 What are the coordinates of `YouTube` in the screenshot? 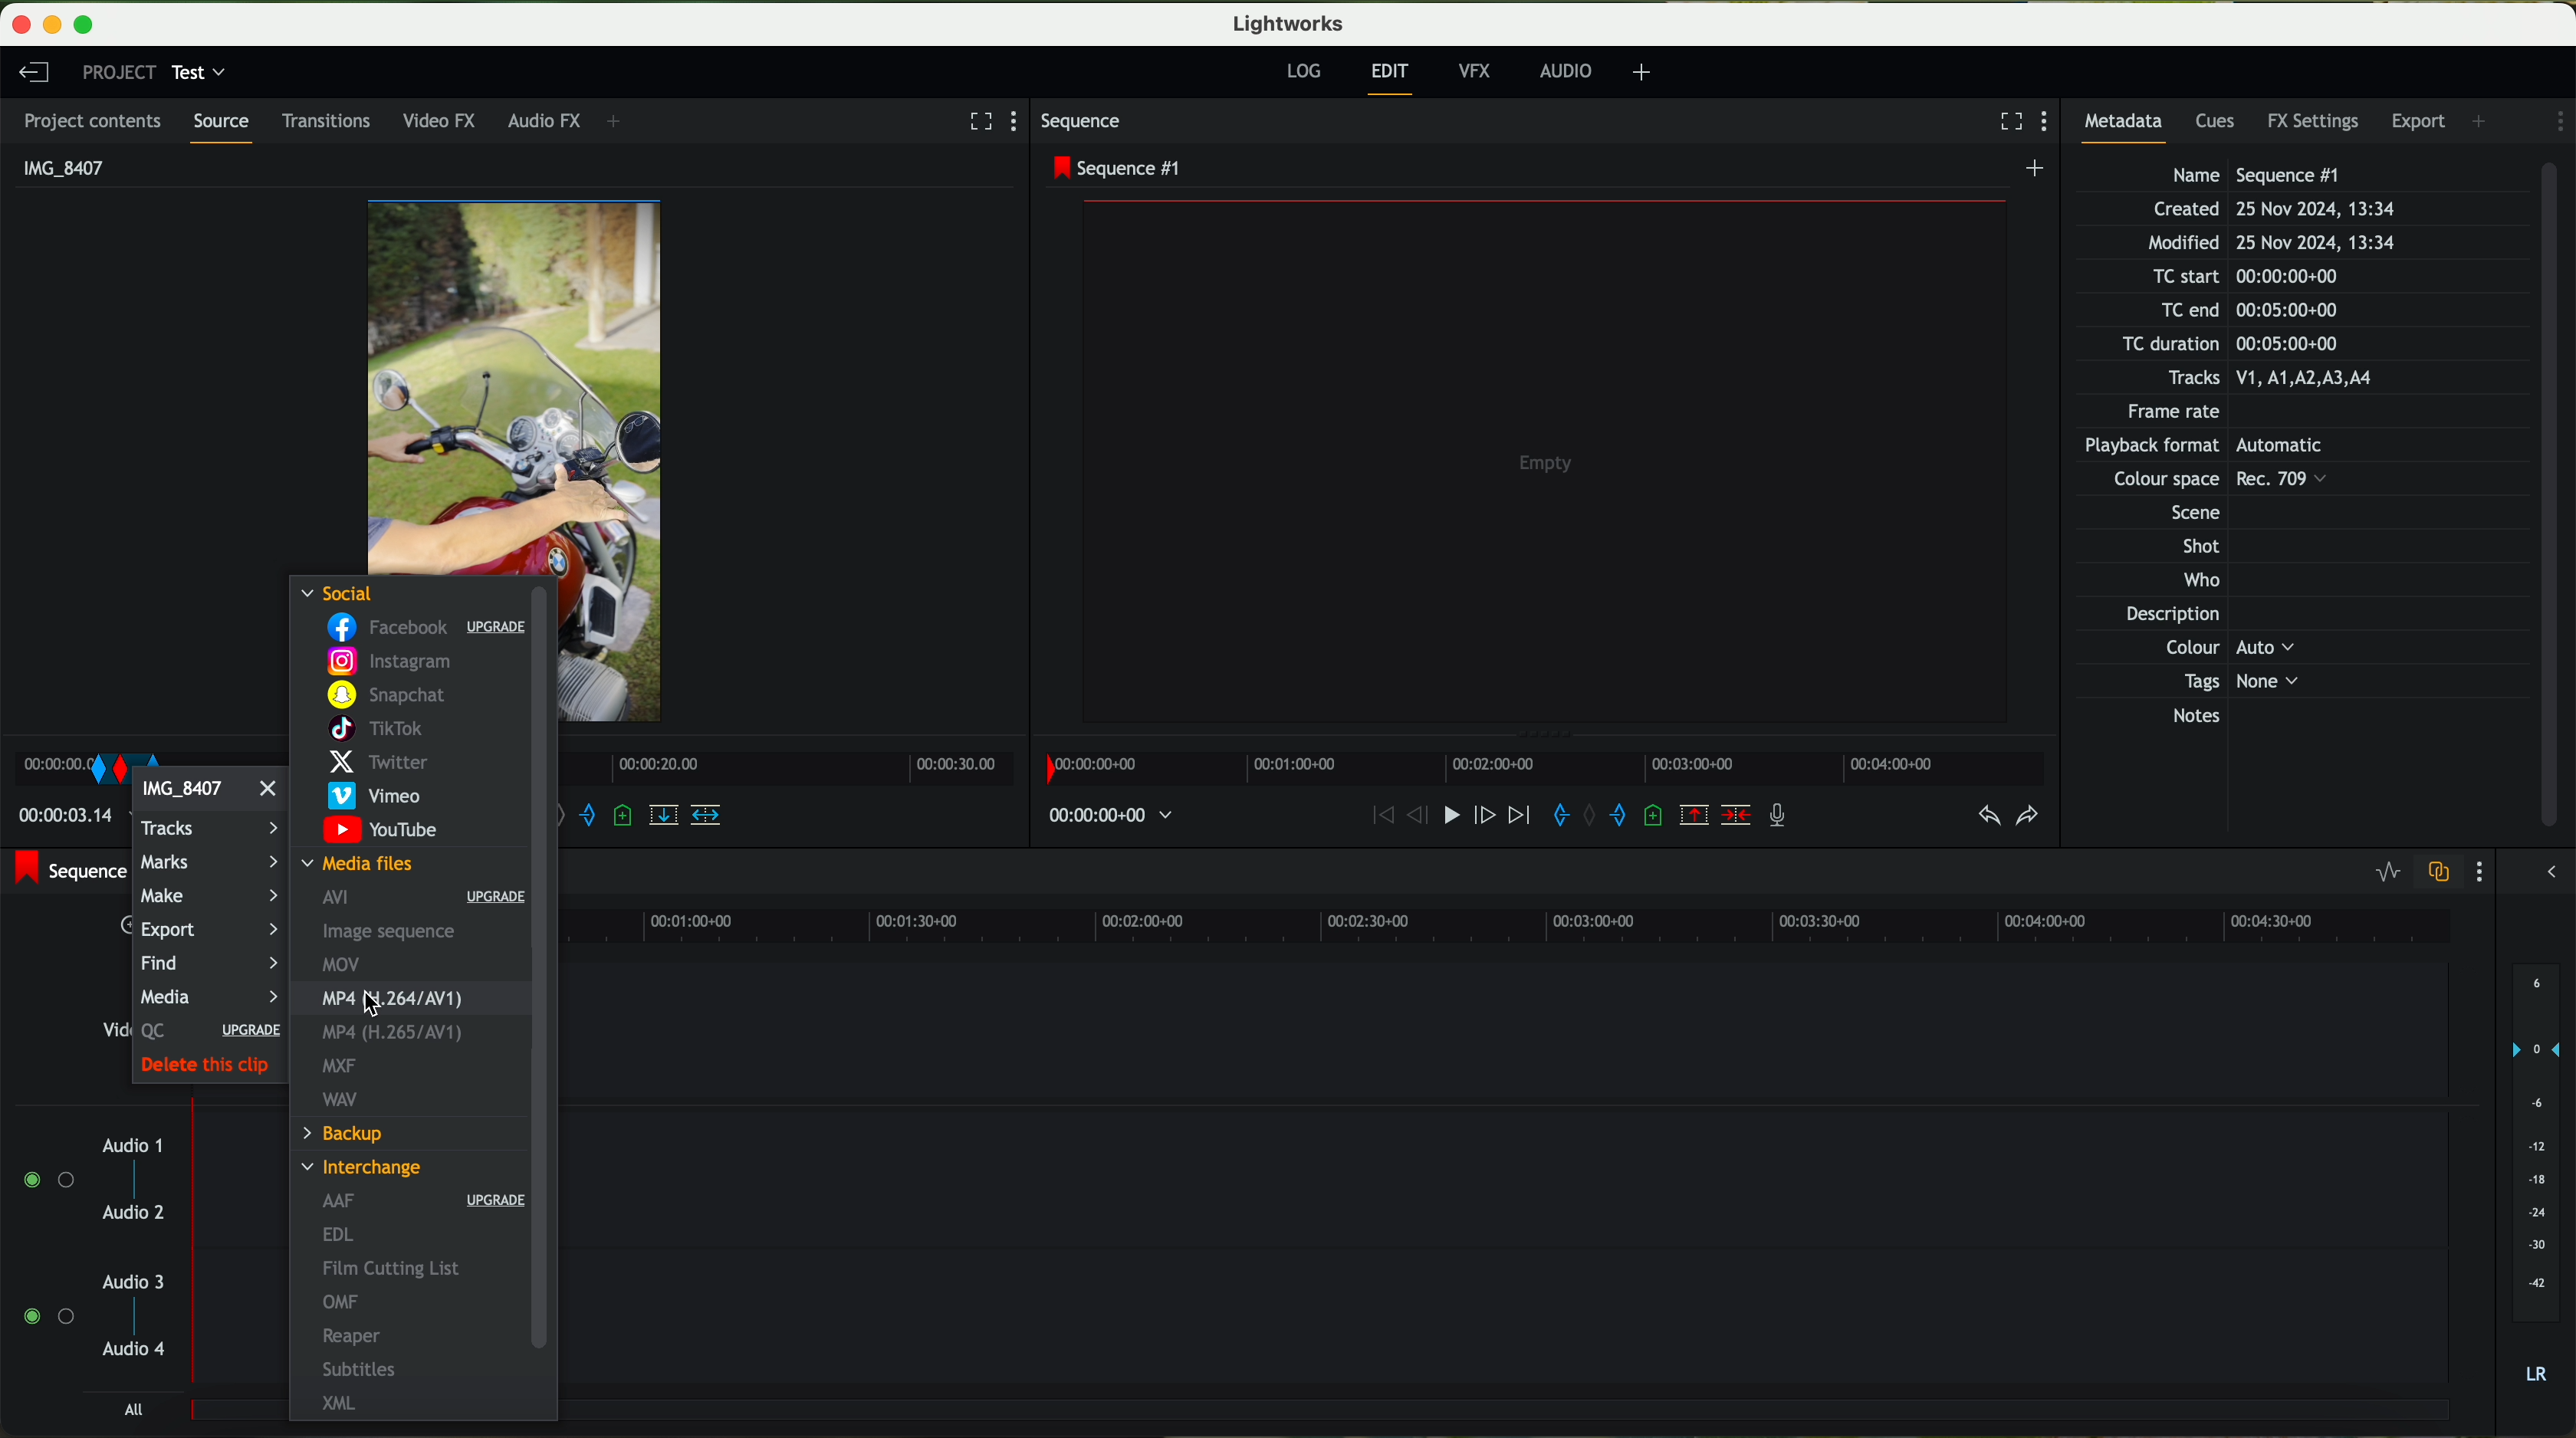 It's located at (380, 832).